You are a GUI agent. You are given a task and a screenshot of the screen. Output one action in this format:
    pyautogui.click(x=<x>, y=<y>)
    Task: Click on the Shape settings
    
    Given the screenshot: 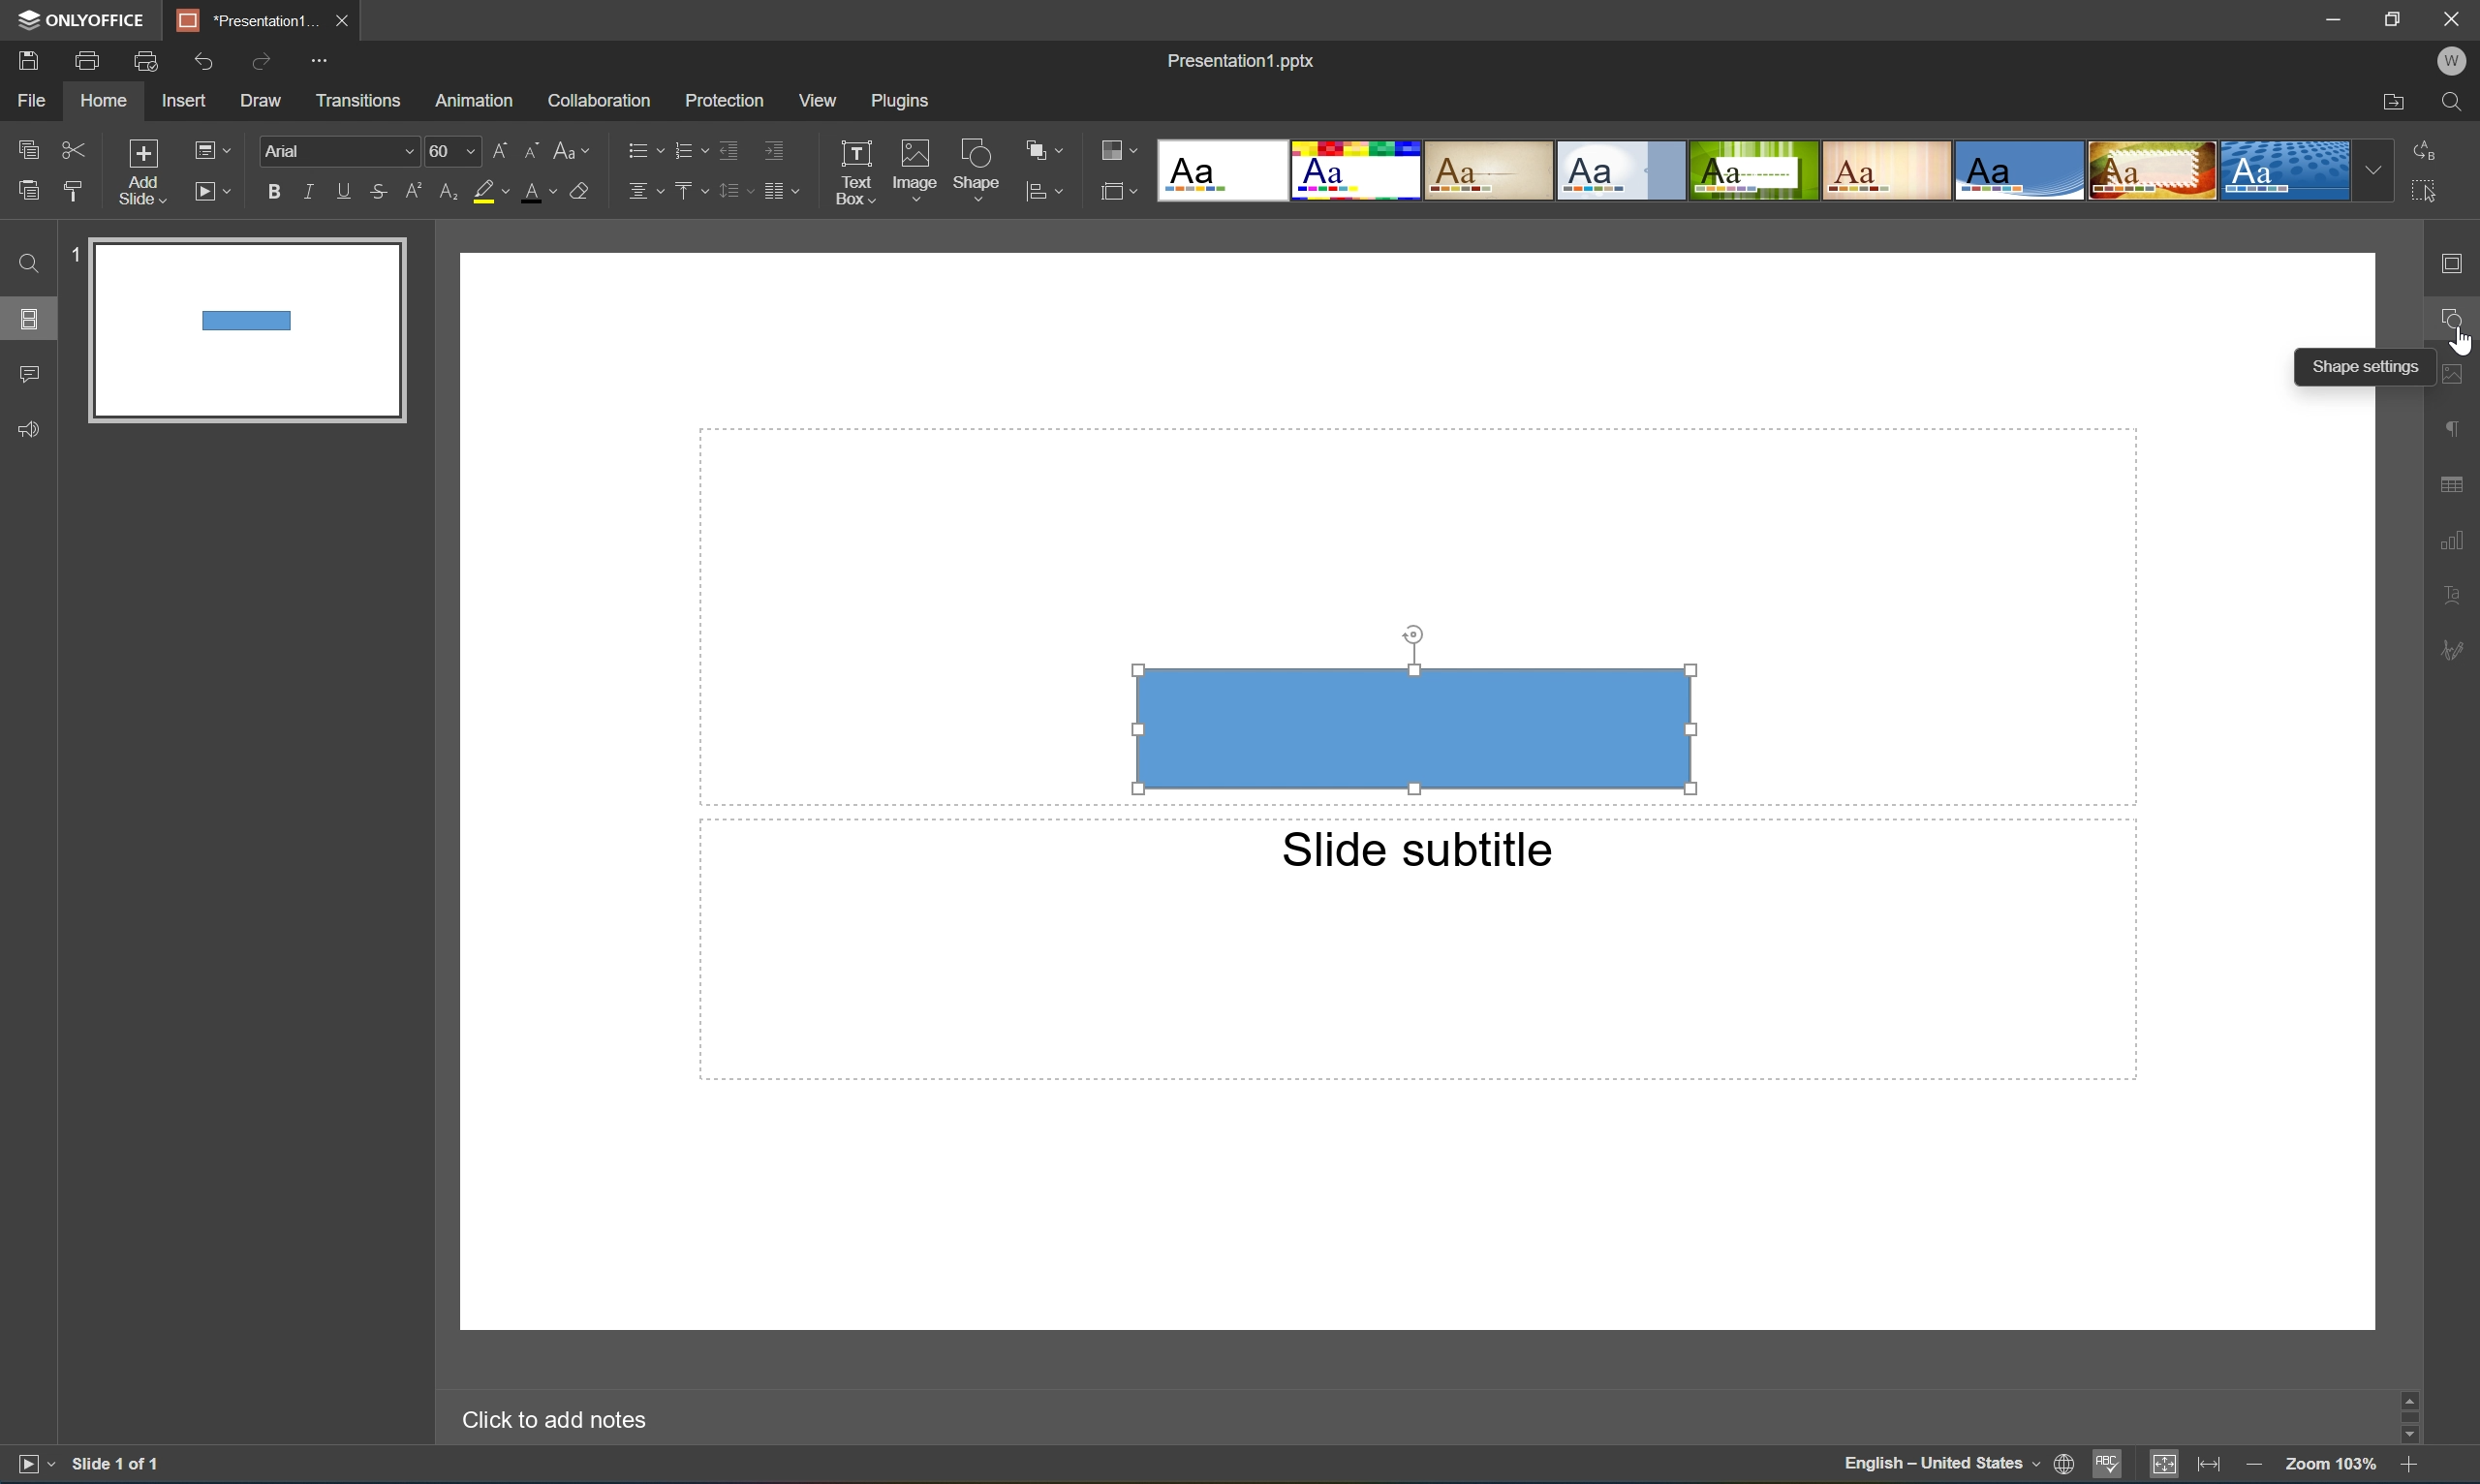 What is the action you would take?
    pyautogui.click(x=2365, y=368)
    